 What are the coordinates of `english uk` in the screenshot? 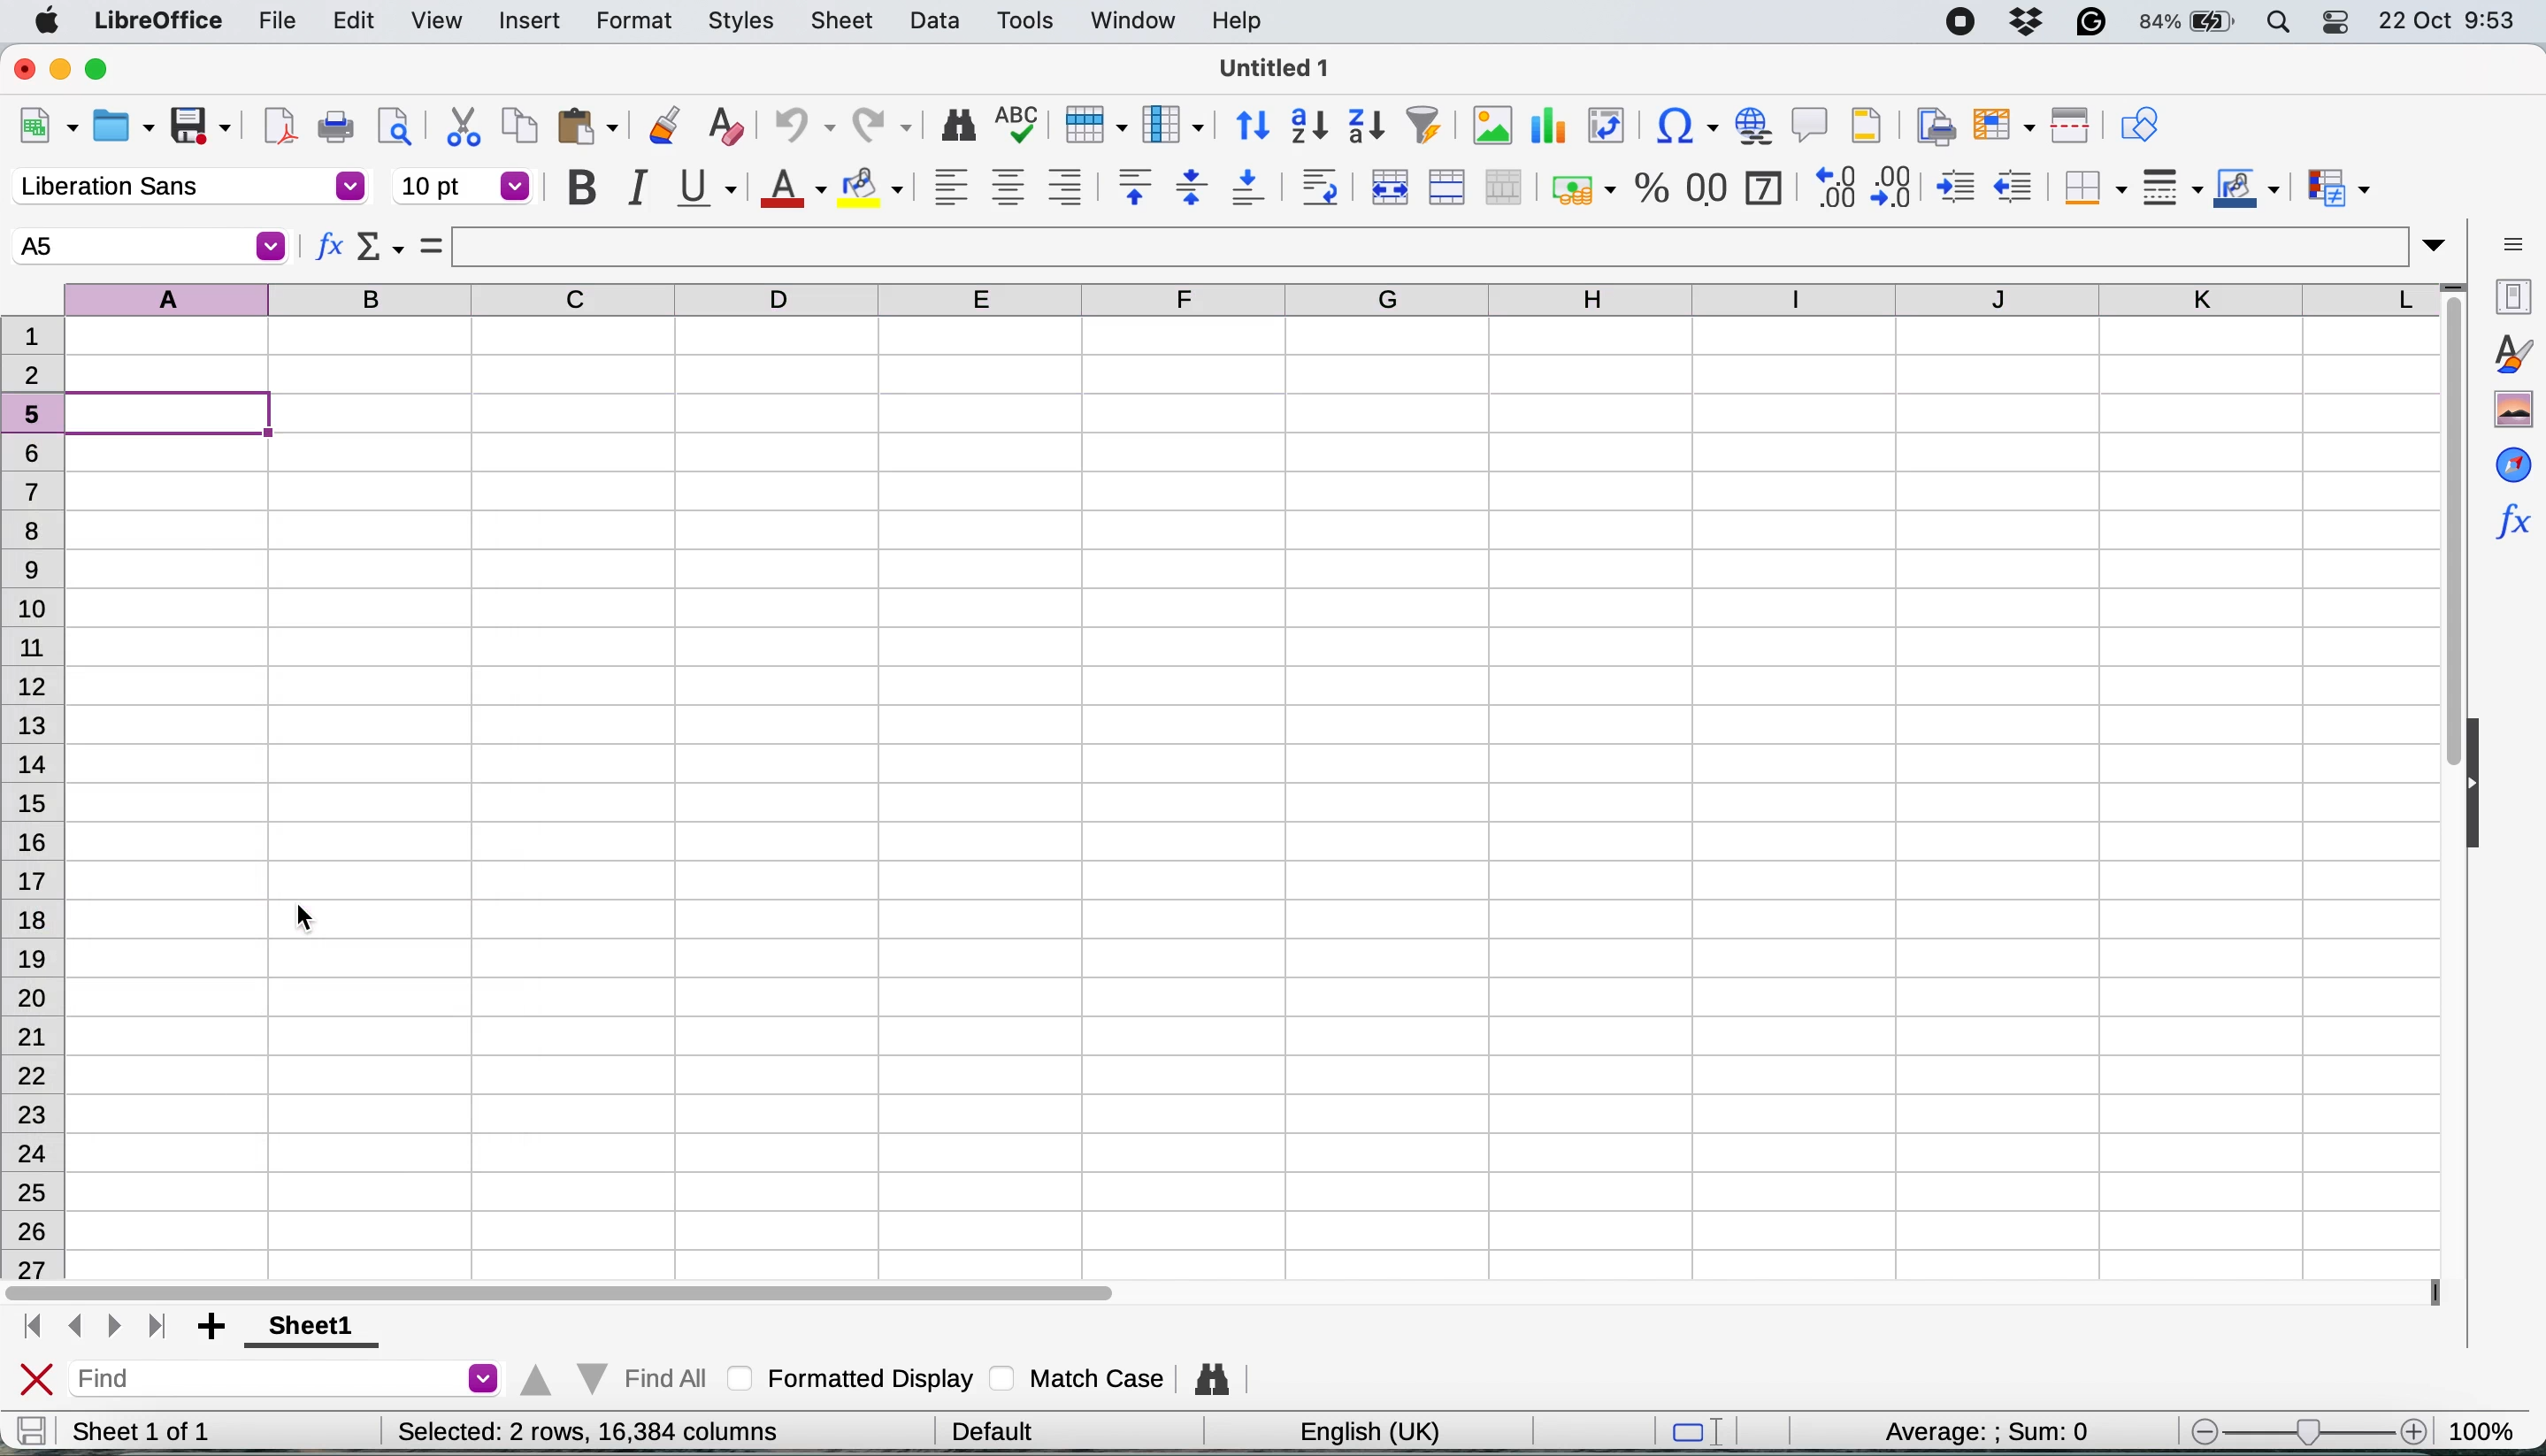 It's located at (1369, 1431).